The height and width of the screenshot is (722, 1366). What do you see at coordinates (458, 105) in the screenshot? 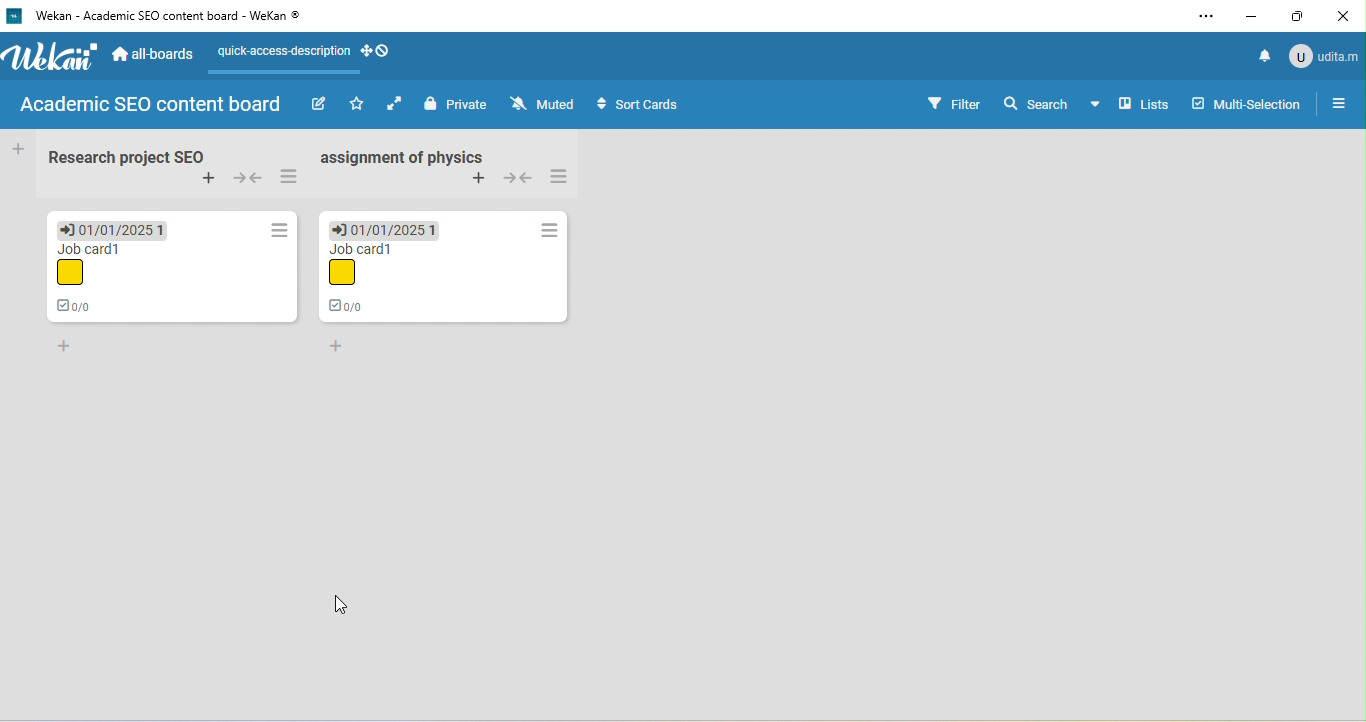
I see `private` at bounding box center [458, 105].